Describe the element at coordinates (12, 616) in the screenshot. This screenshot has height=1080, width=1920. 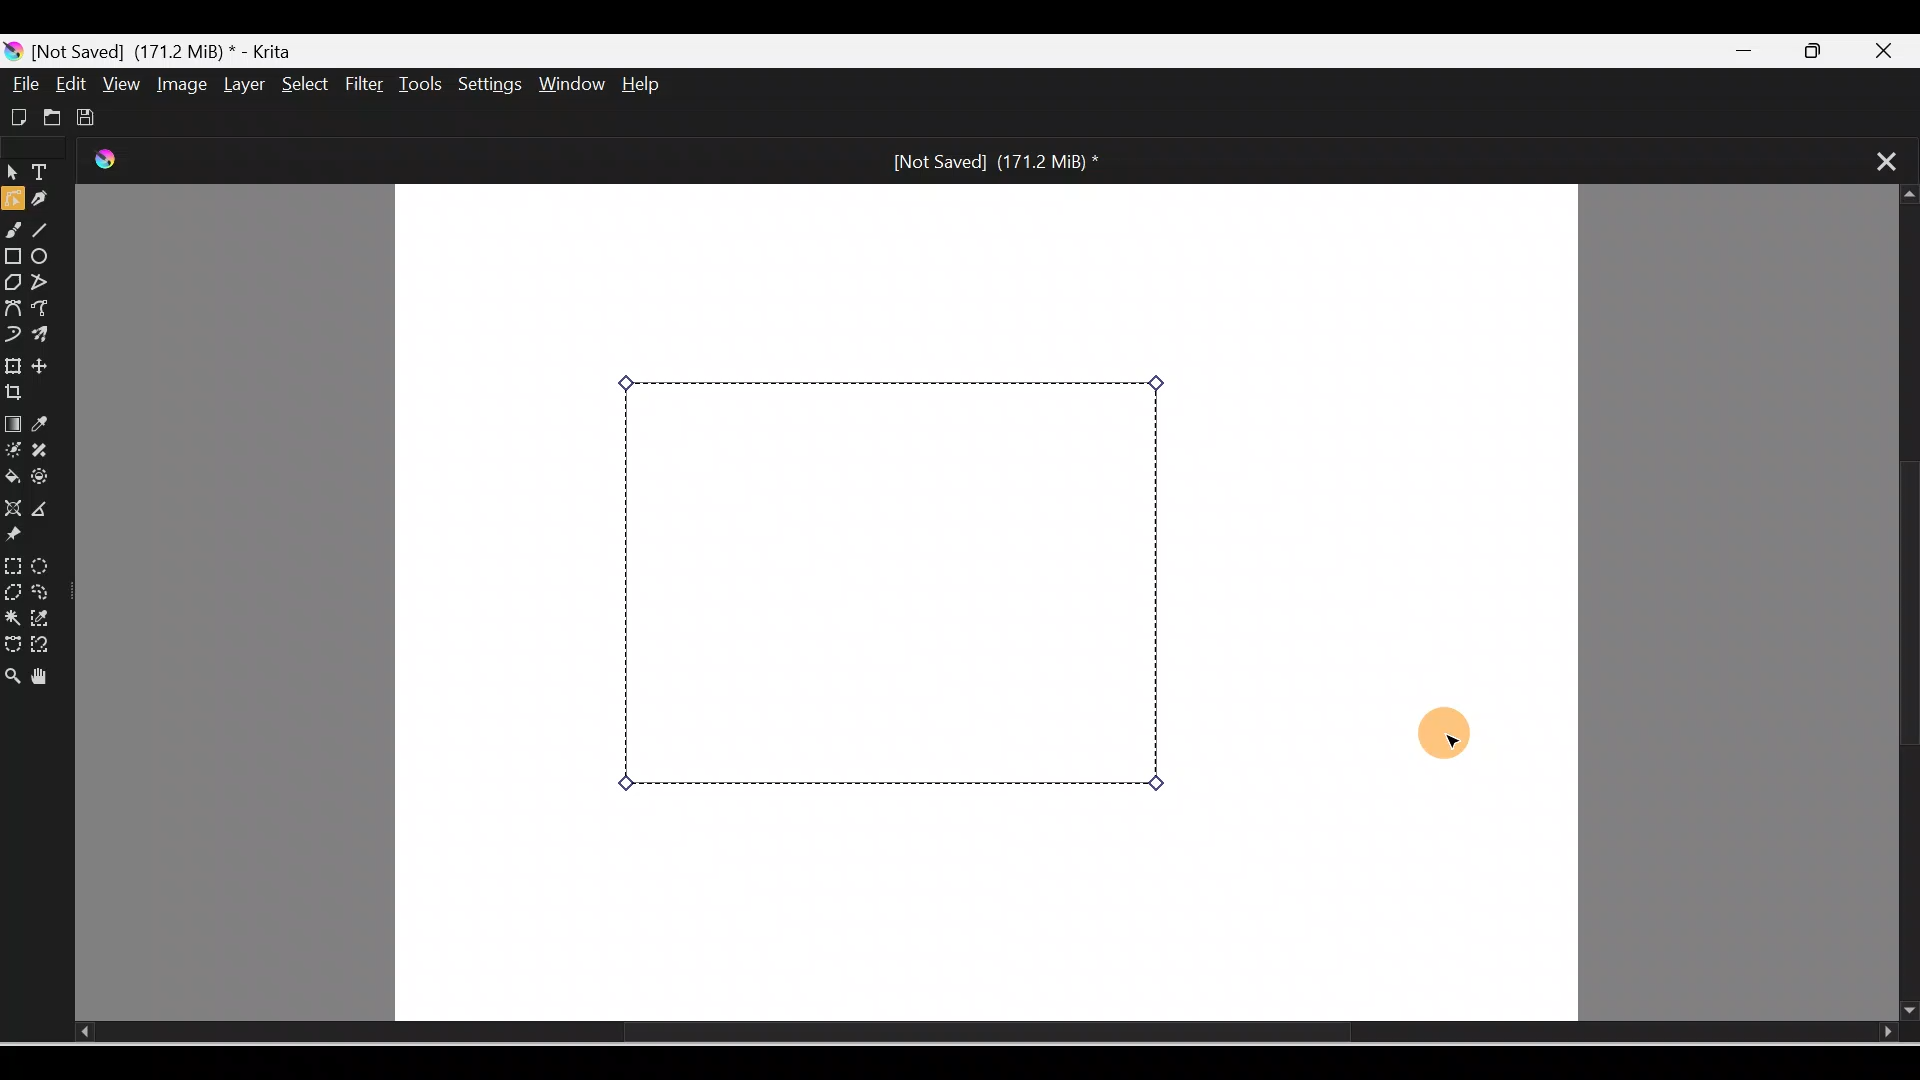
I see `Contiguous selection tool` at that location.